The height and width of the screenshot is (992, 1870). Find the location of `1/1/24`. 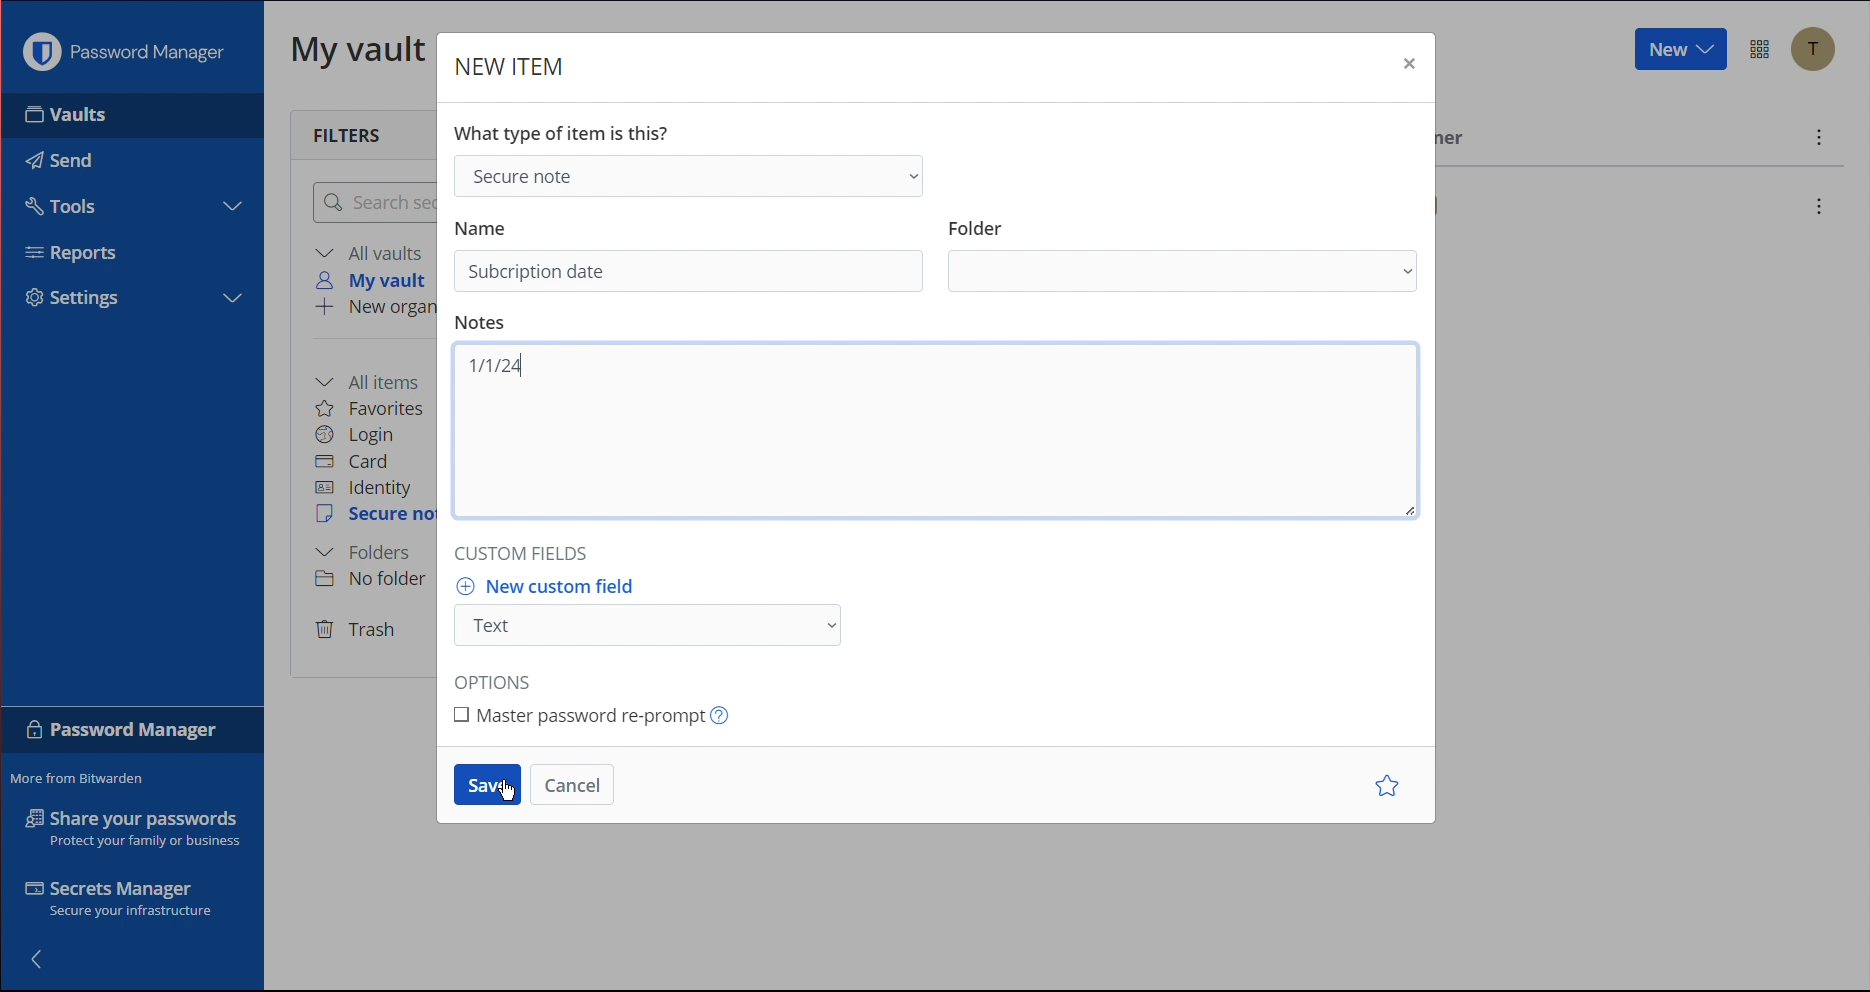

1/1/24 is located at coordinates (494, 366).